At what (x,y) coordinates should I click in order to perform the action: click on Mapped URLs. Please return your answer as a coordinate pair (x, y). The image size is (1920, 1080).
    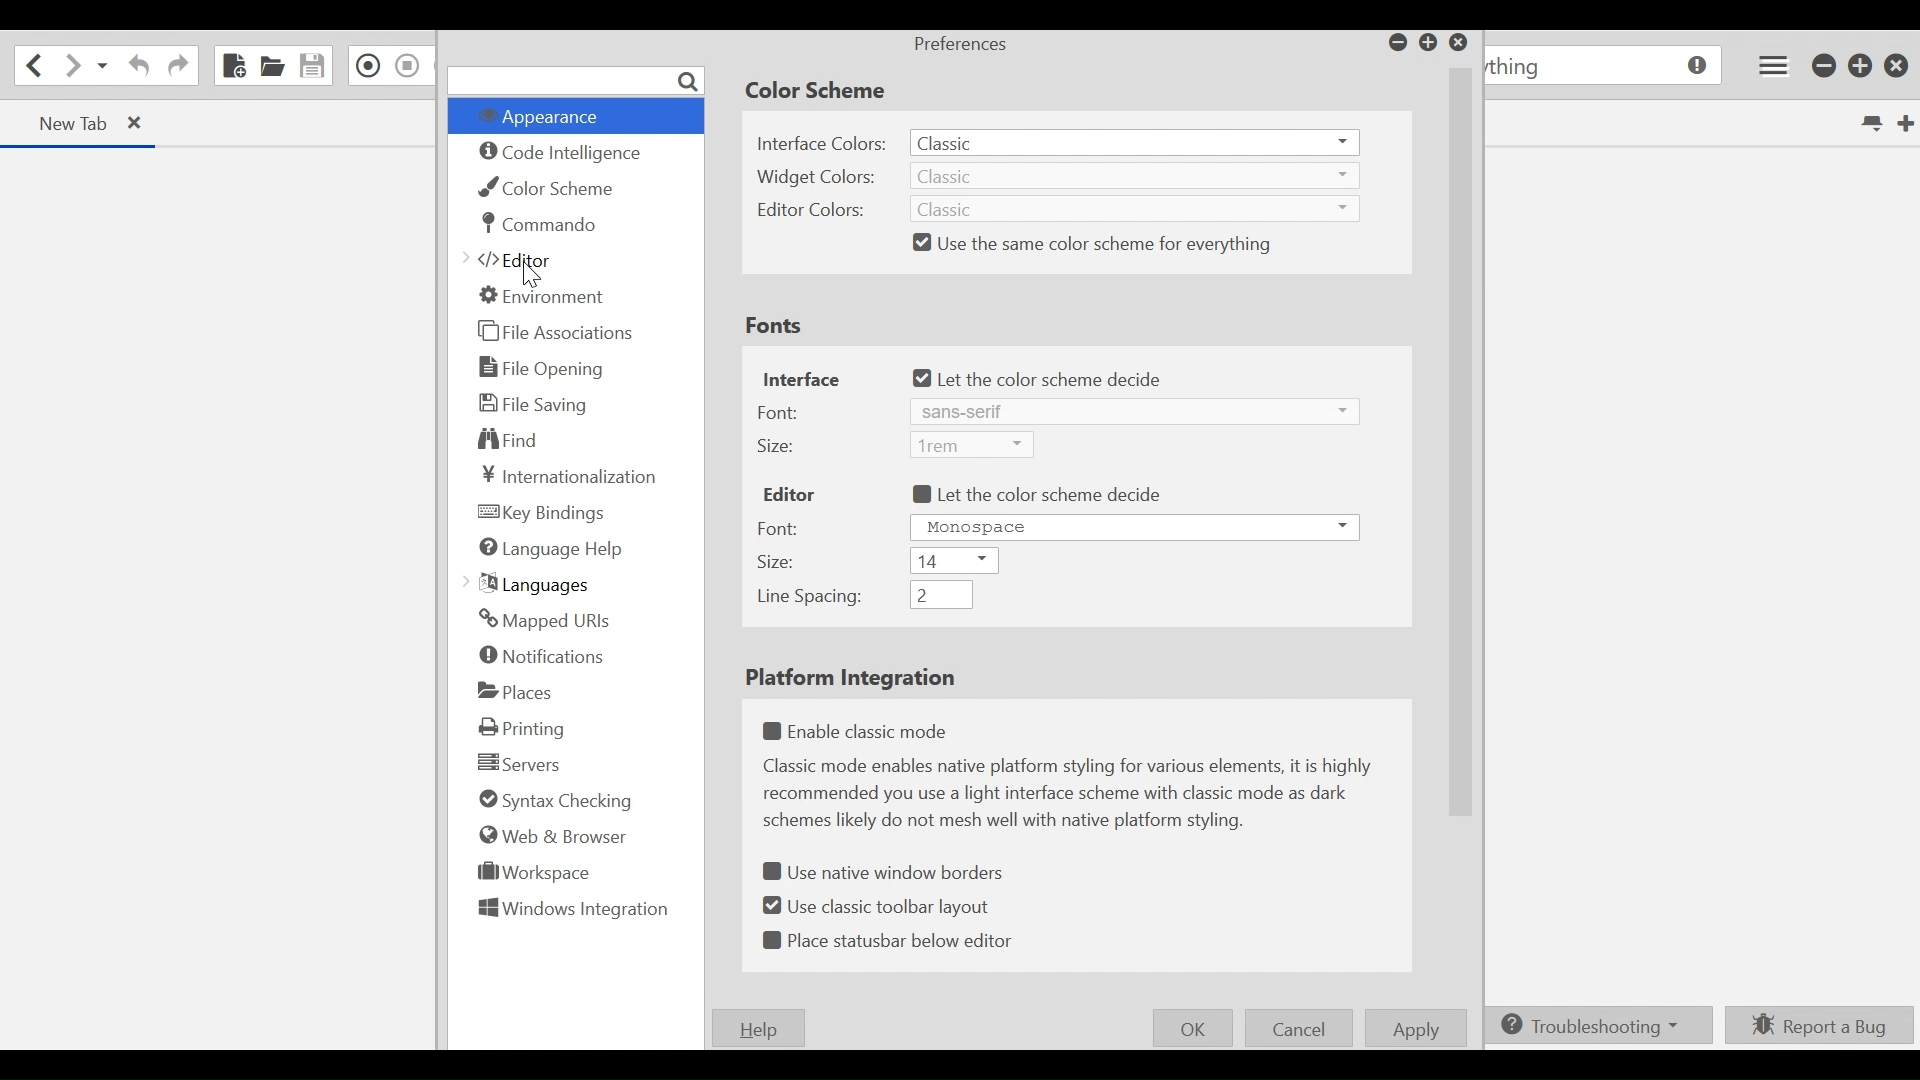
    Looking at the image, I should click on (544, 620).